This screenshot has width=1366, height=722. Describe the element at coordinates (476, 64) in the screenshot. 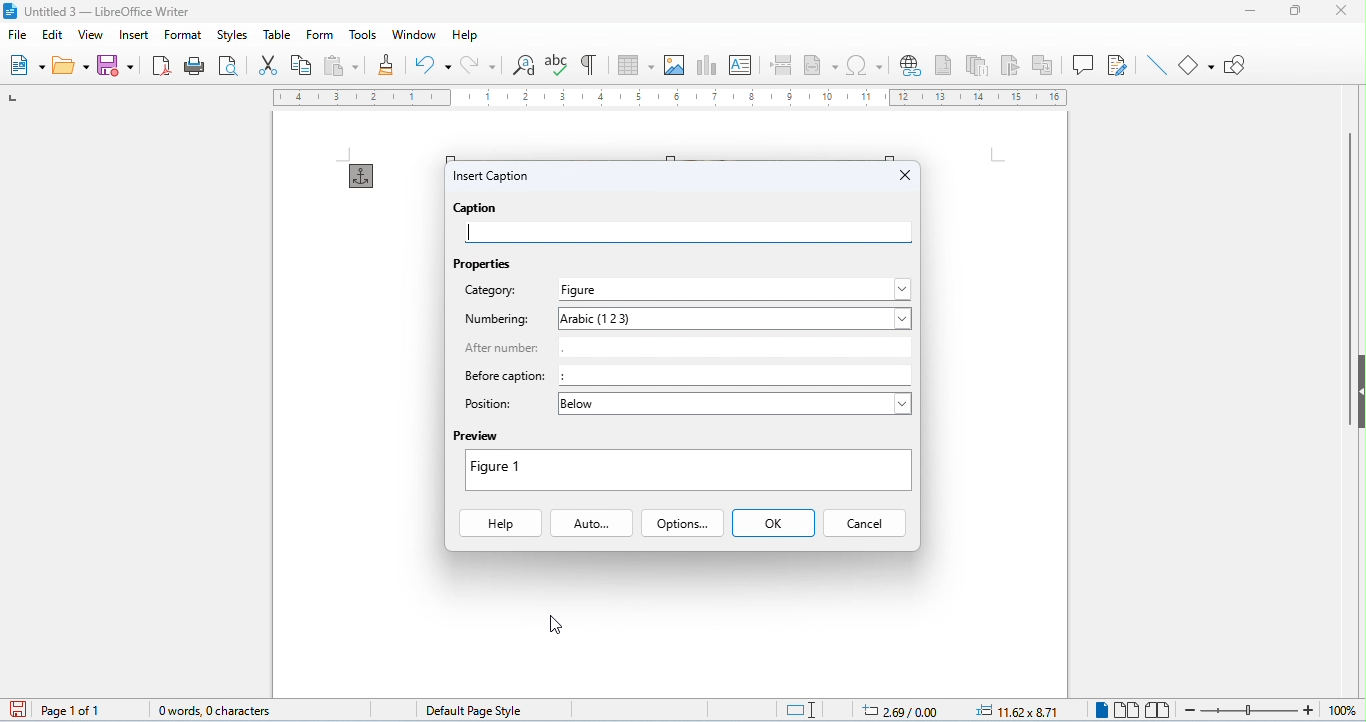

I see `redo` at that location.